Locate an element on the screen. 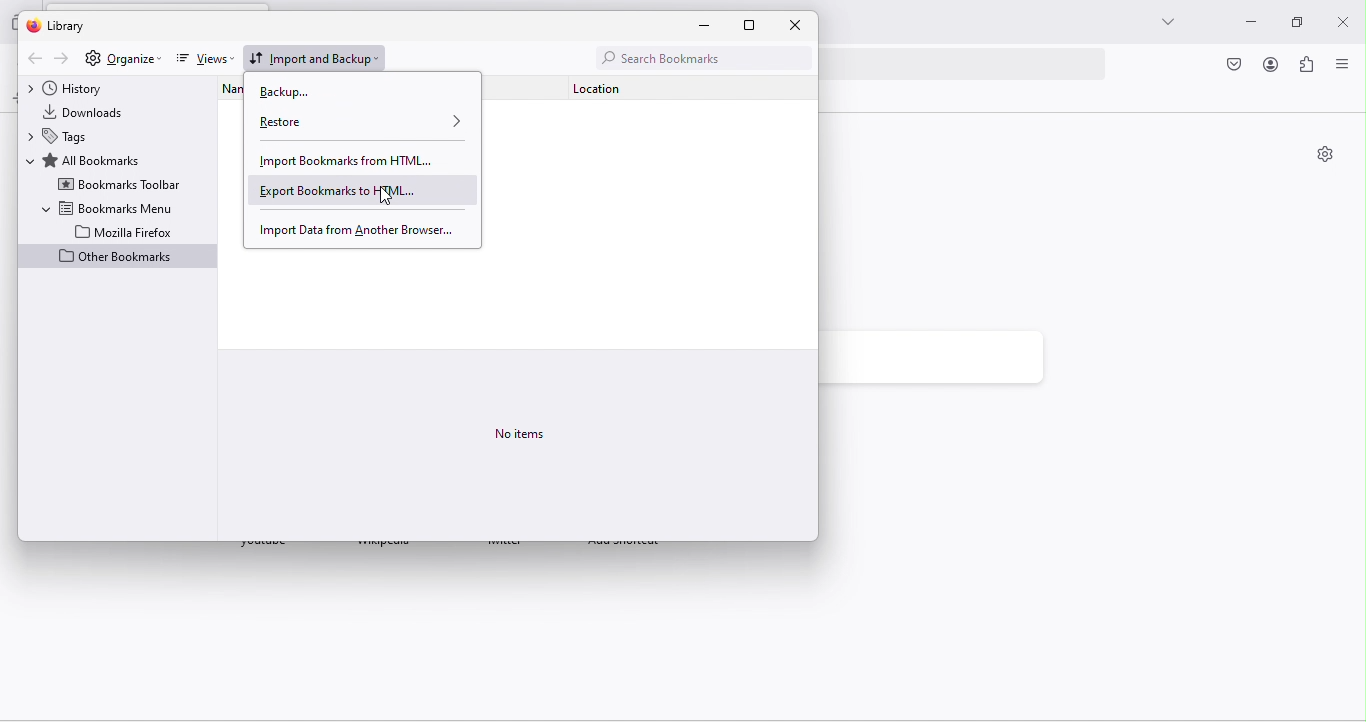  import and backup is located at coordinates (318, 56).